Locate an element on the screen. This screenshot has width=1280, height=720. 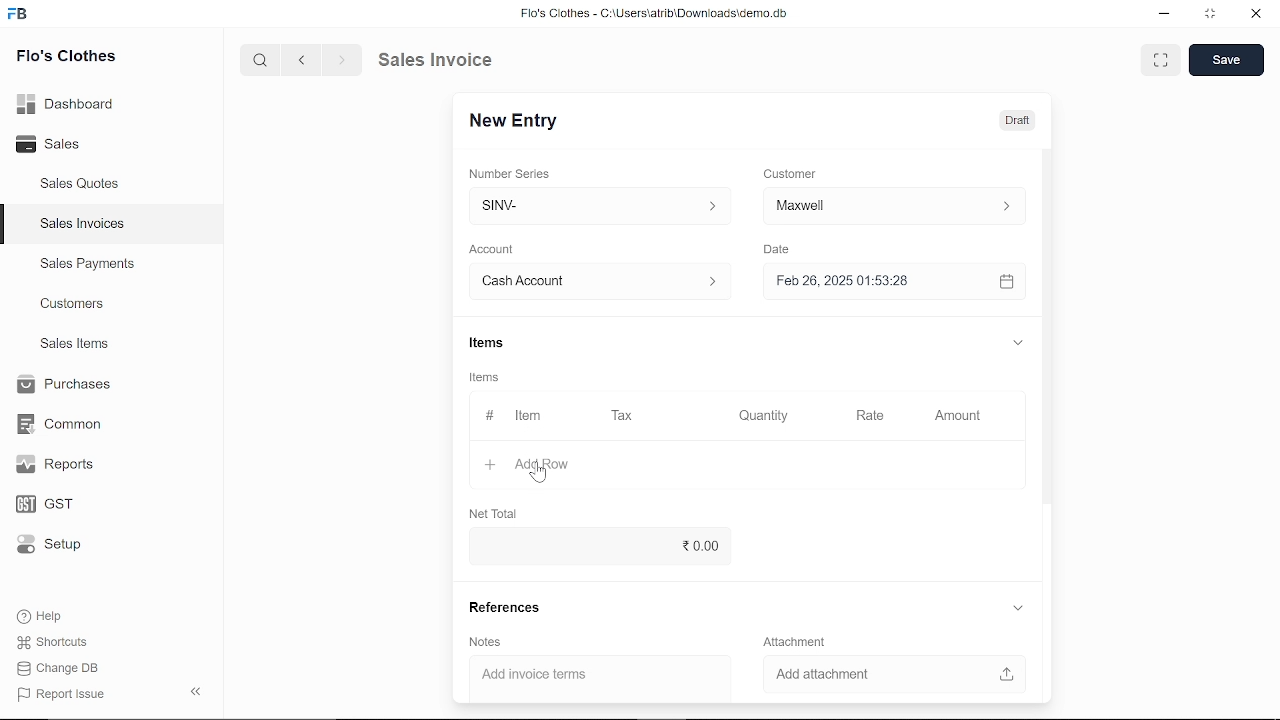
 is located at coordinates (487, 379).